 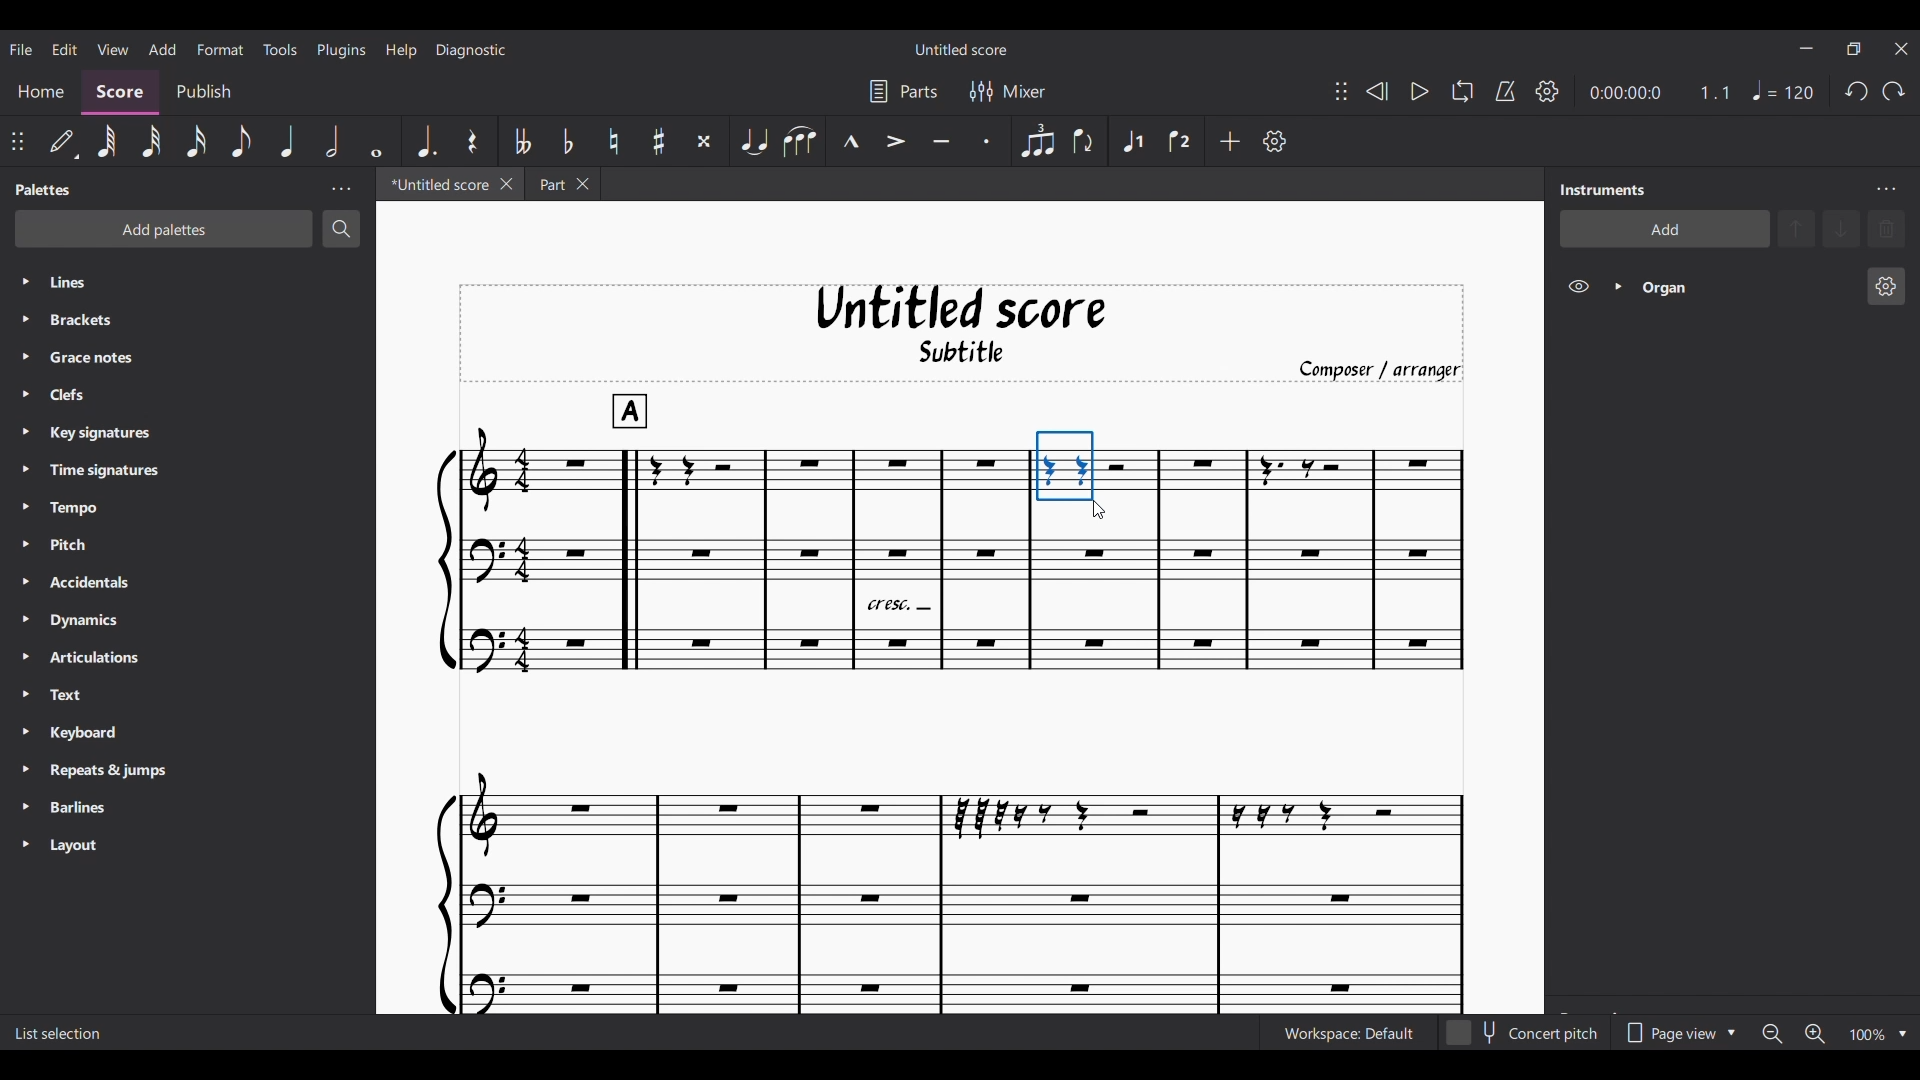 What do you see at coordinates (1603, 189) in the screenshot?
I see `Panel title` at bounding box center [1603, 189].